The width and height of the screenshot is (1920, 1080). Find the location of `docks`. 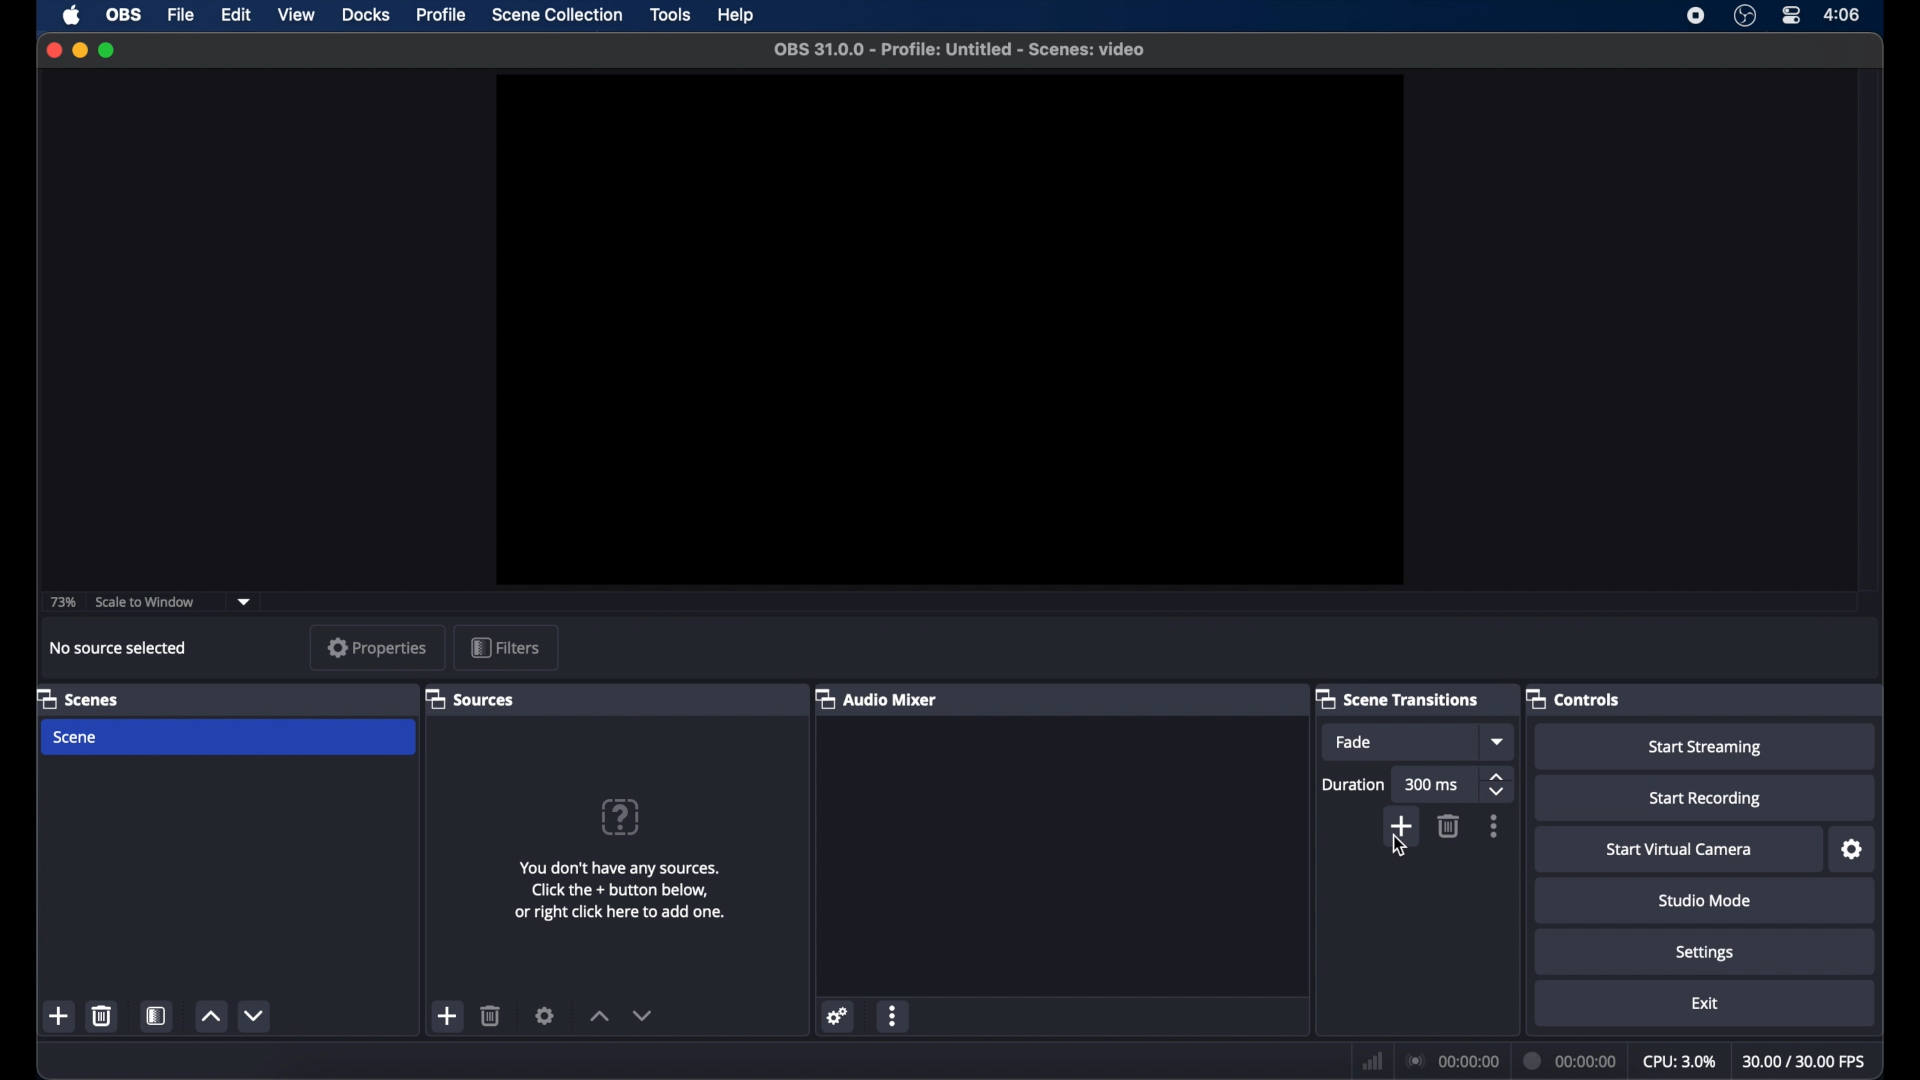

docks is located at coordinates (367, 15).